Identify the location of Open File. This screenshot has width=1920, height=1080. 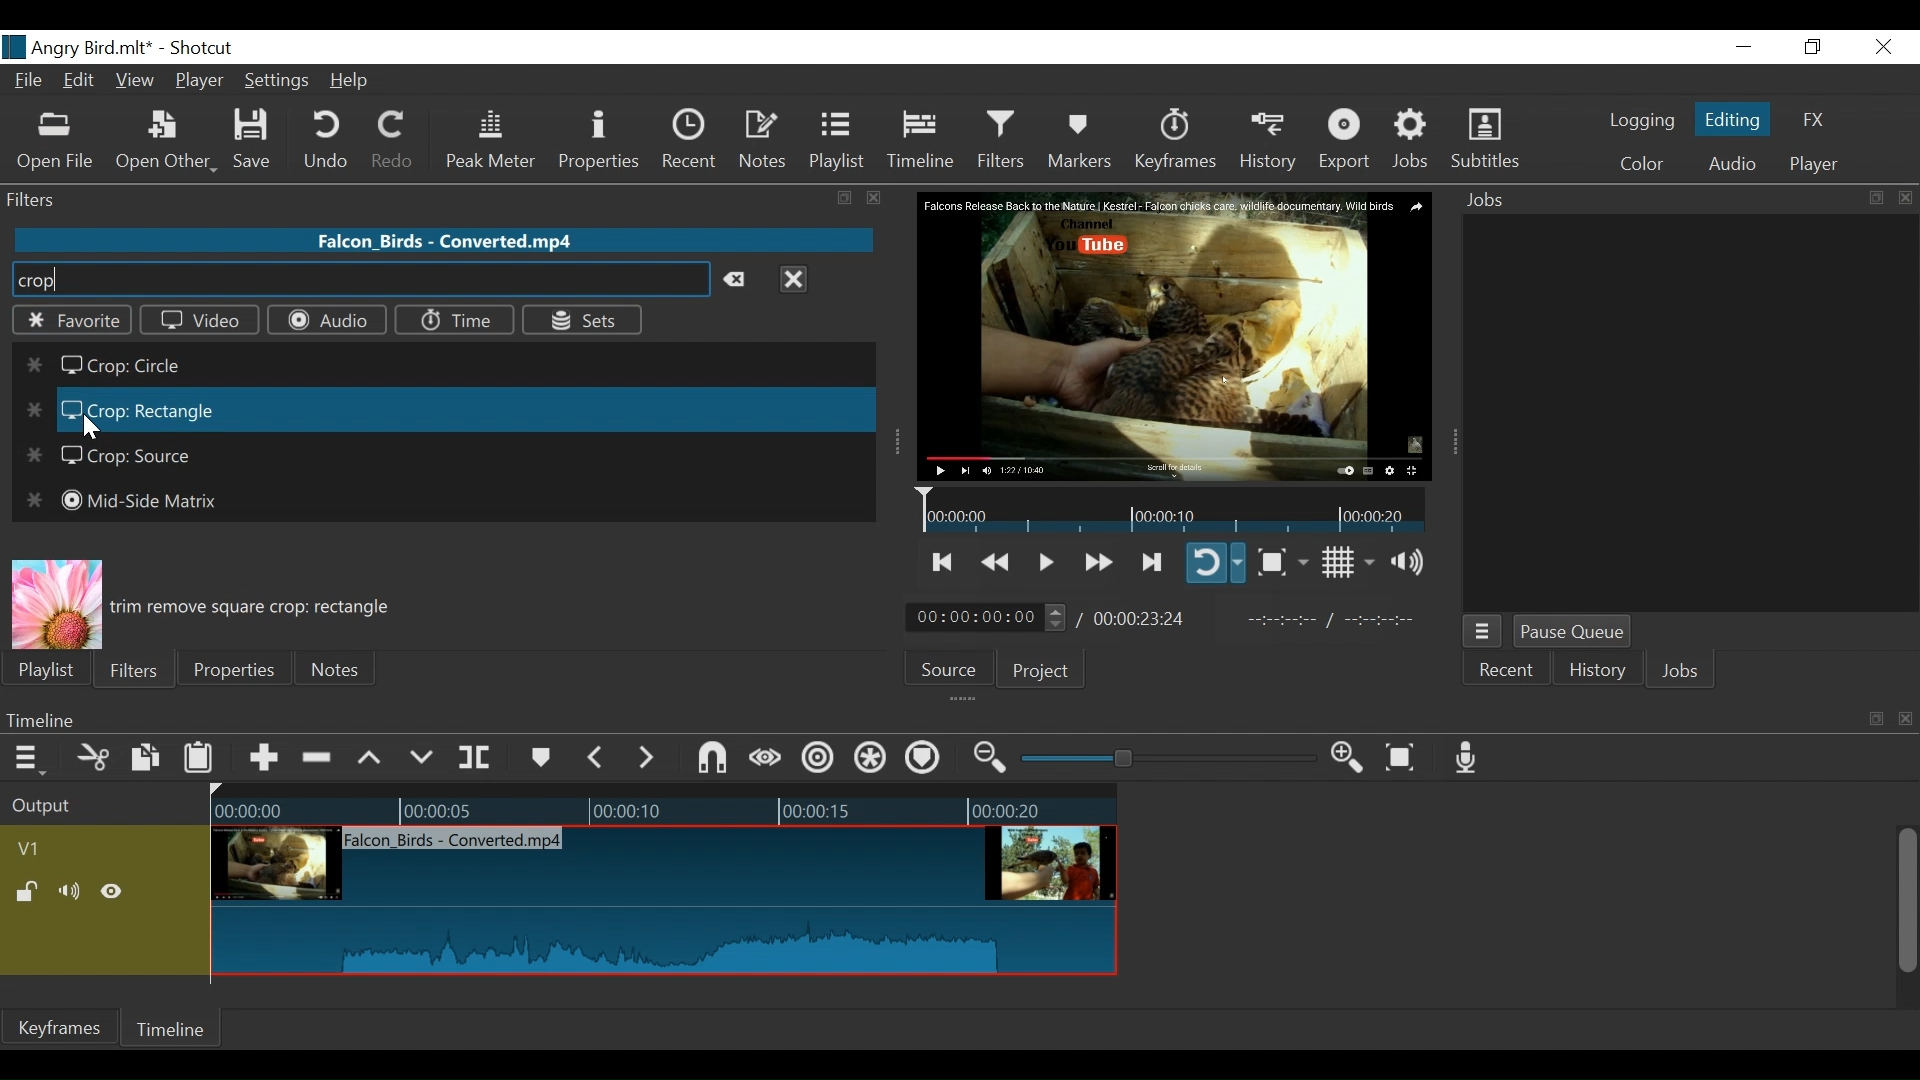
(56, 143).